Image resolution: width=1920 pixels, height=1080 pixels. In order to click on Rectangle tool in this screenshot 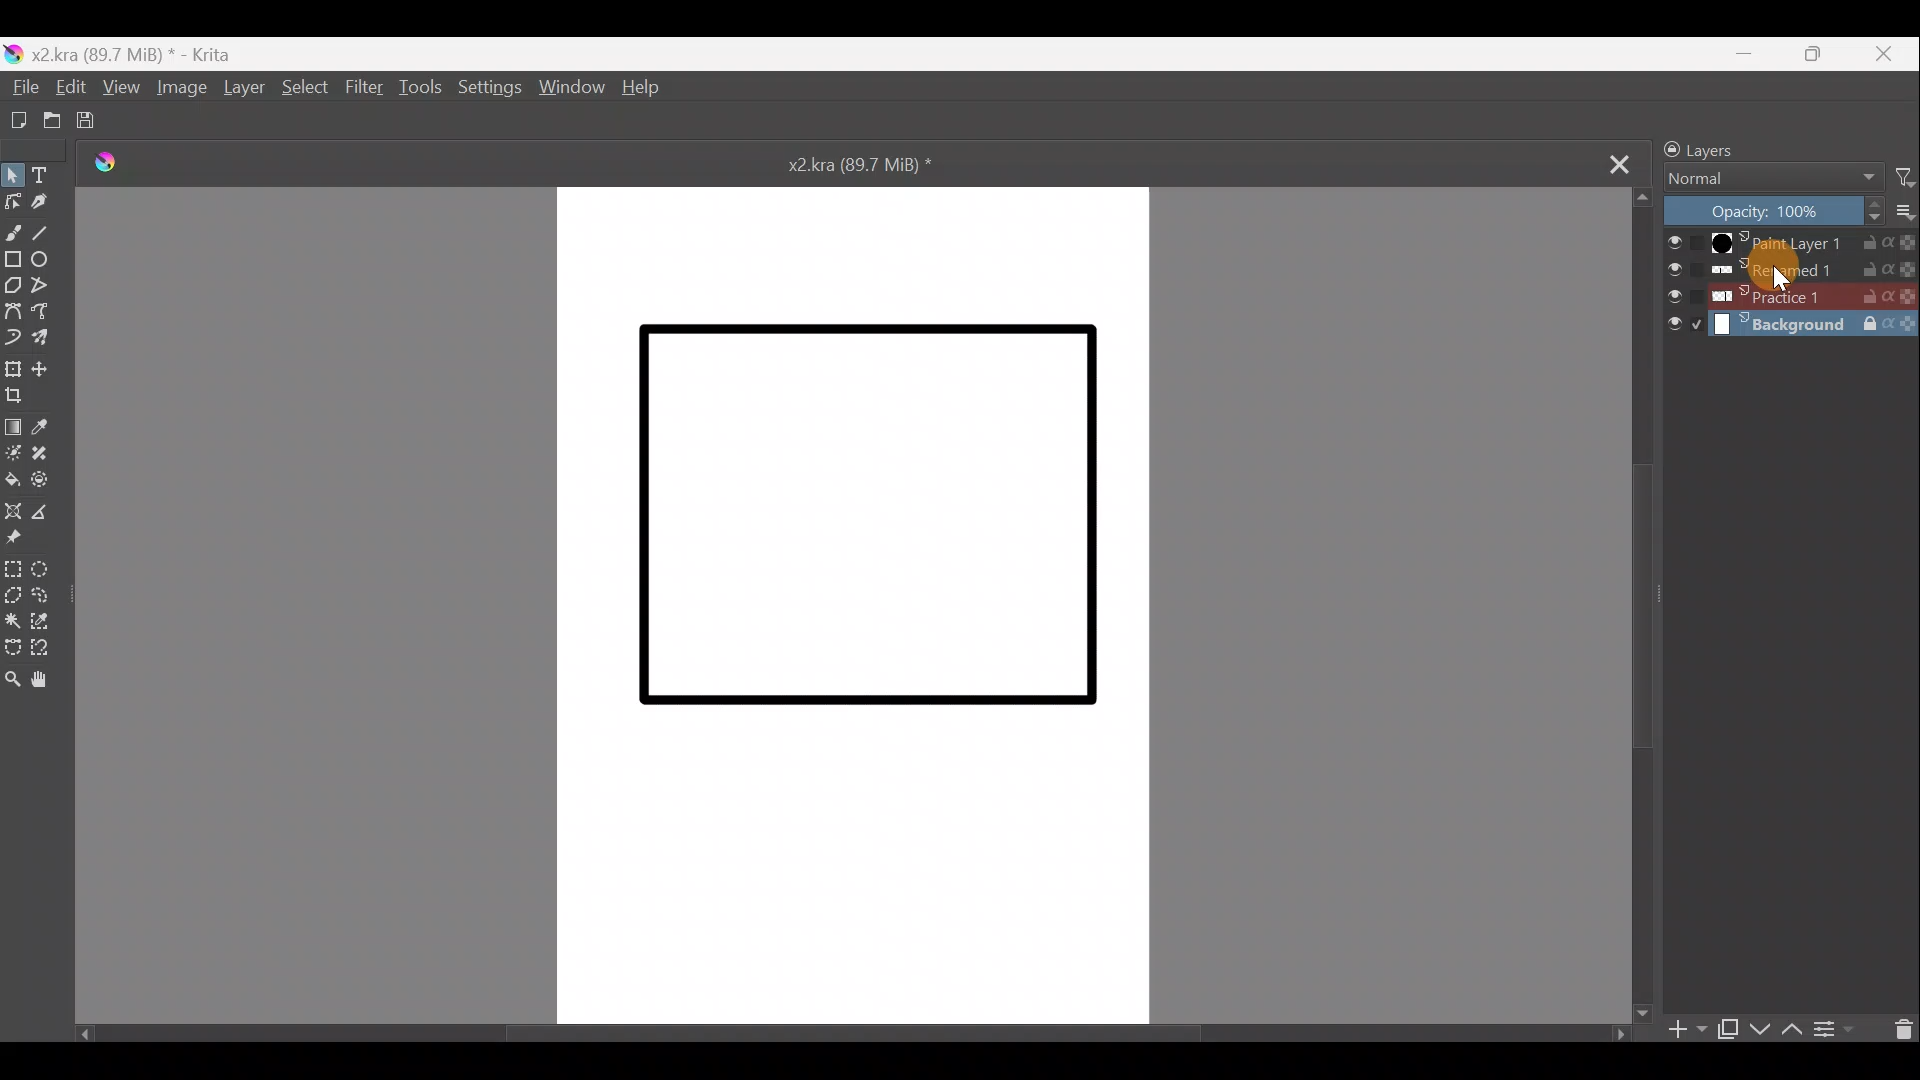, I will do `click(13, 261)`.